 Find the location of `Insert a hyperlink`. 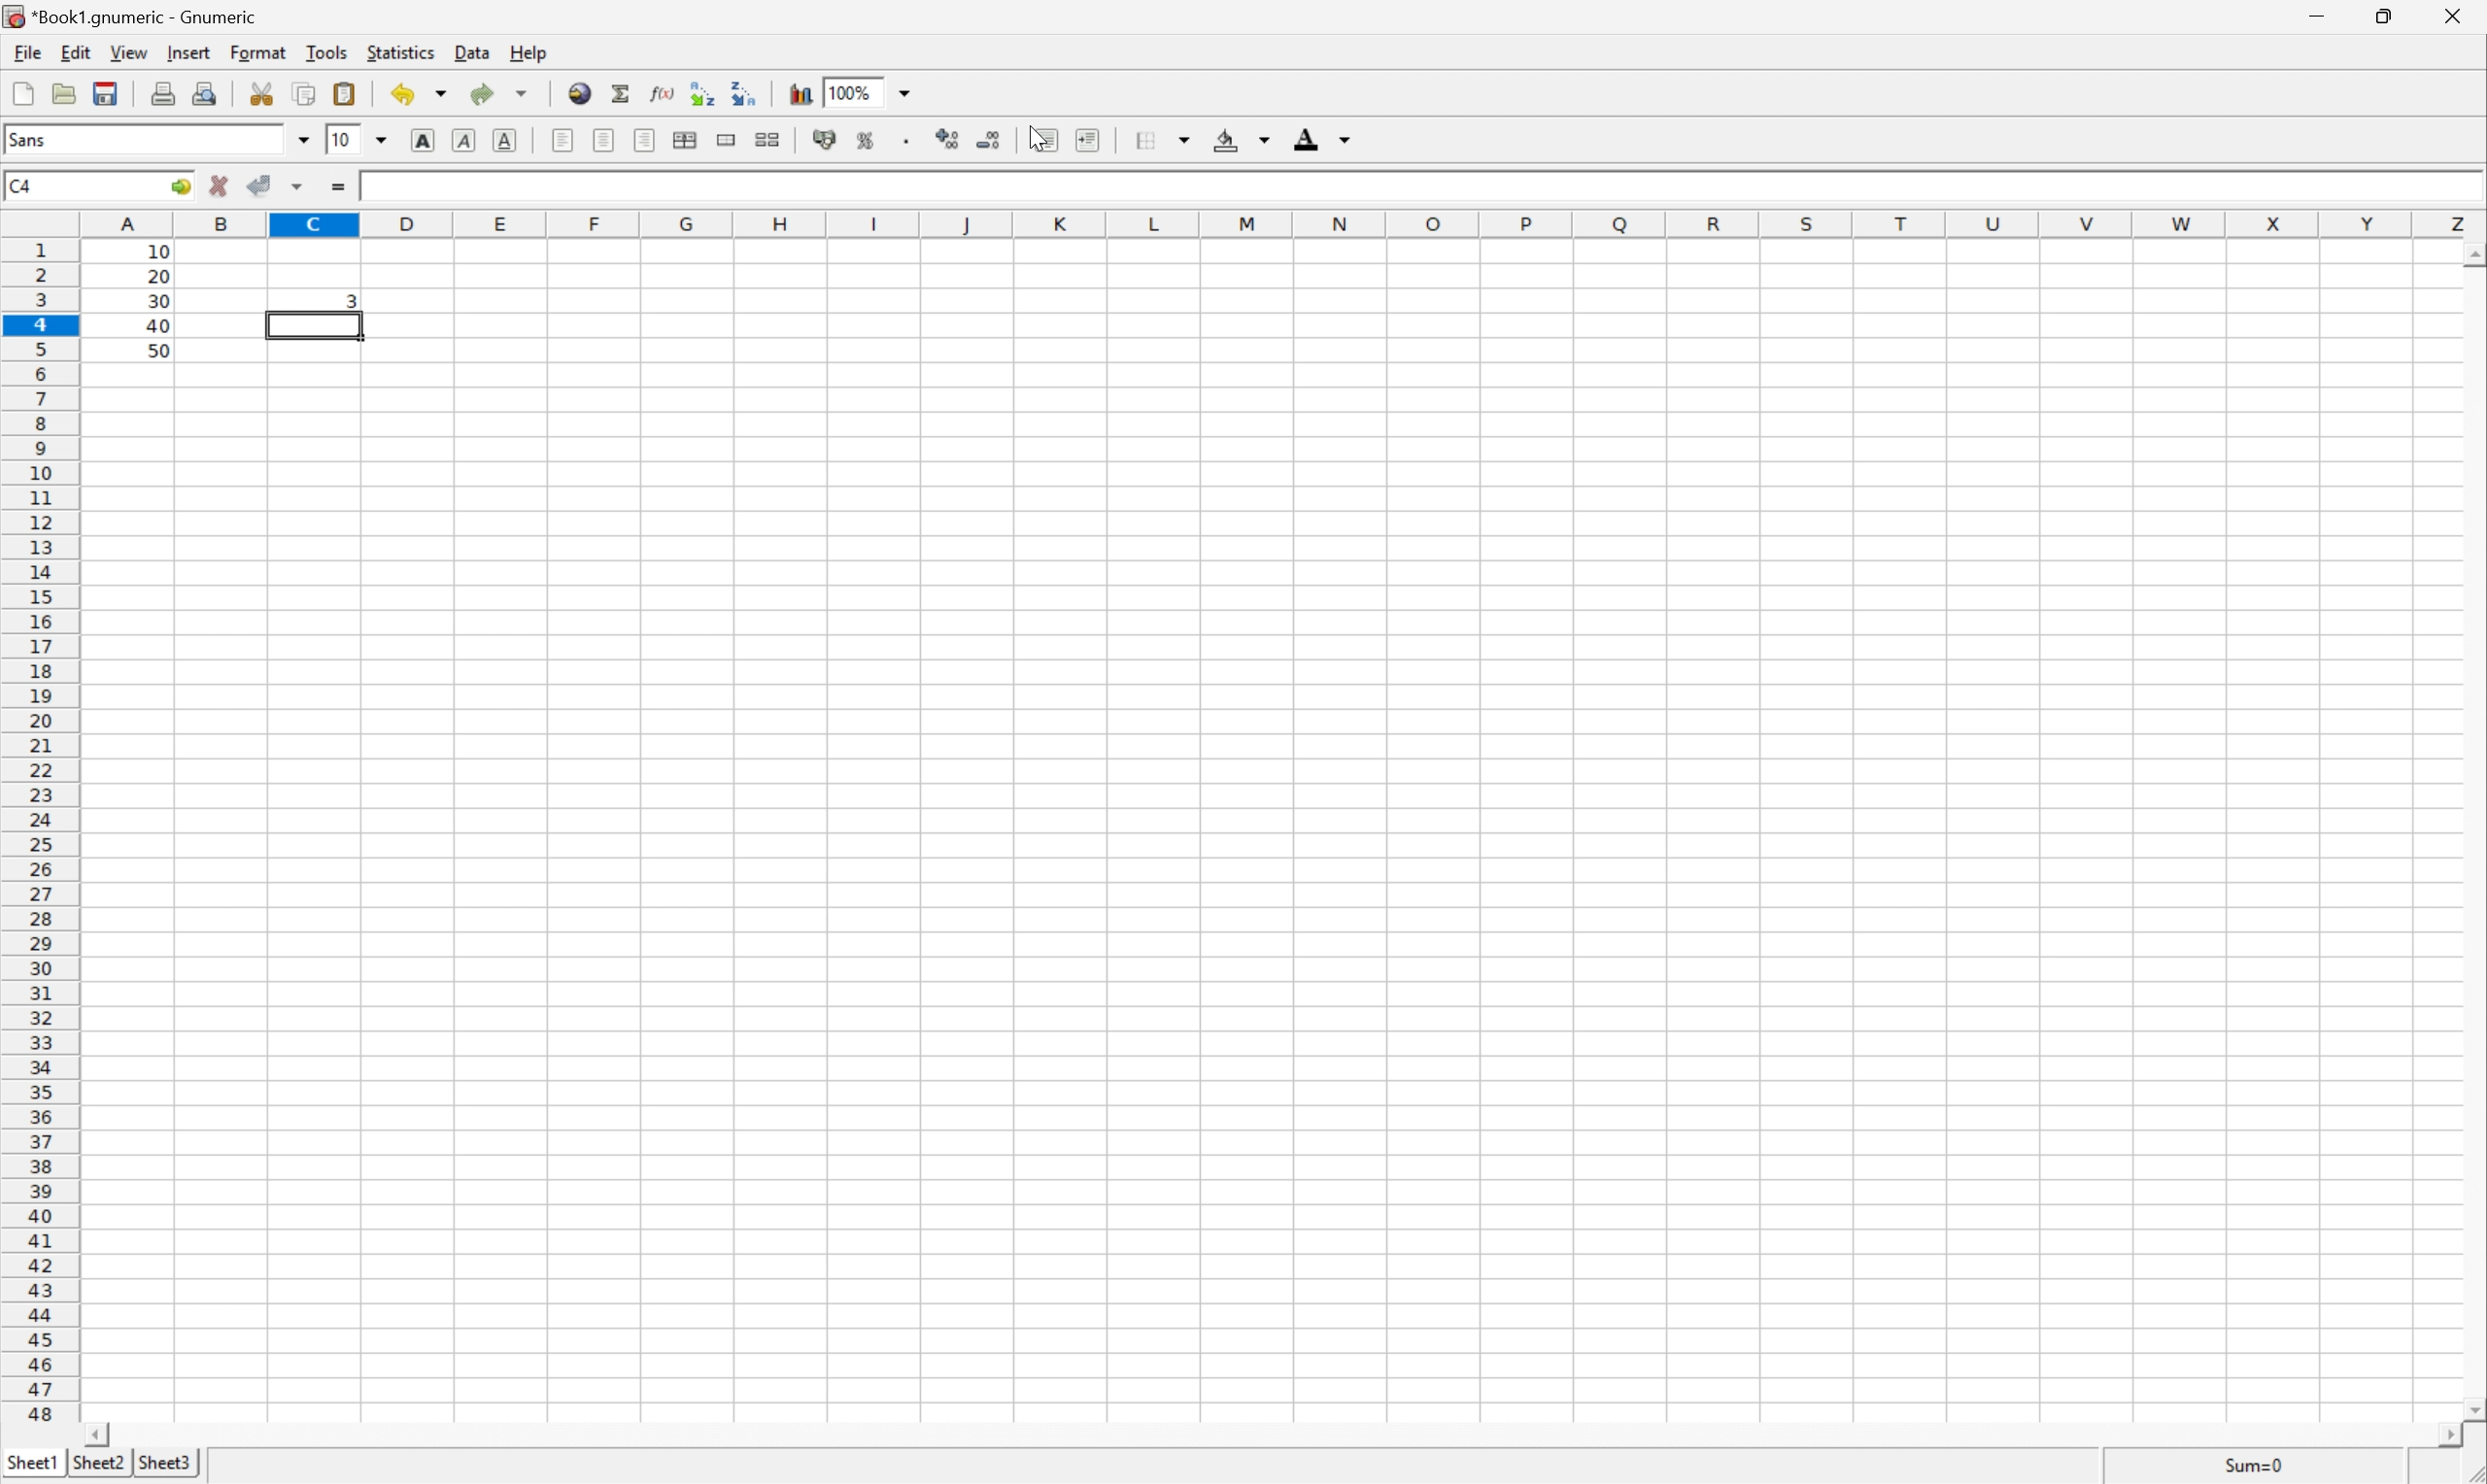

Insert a hyperlink is located at coordinates (578, 93).